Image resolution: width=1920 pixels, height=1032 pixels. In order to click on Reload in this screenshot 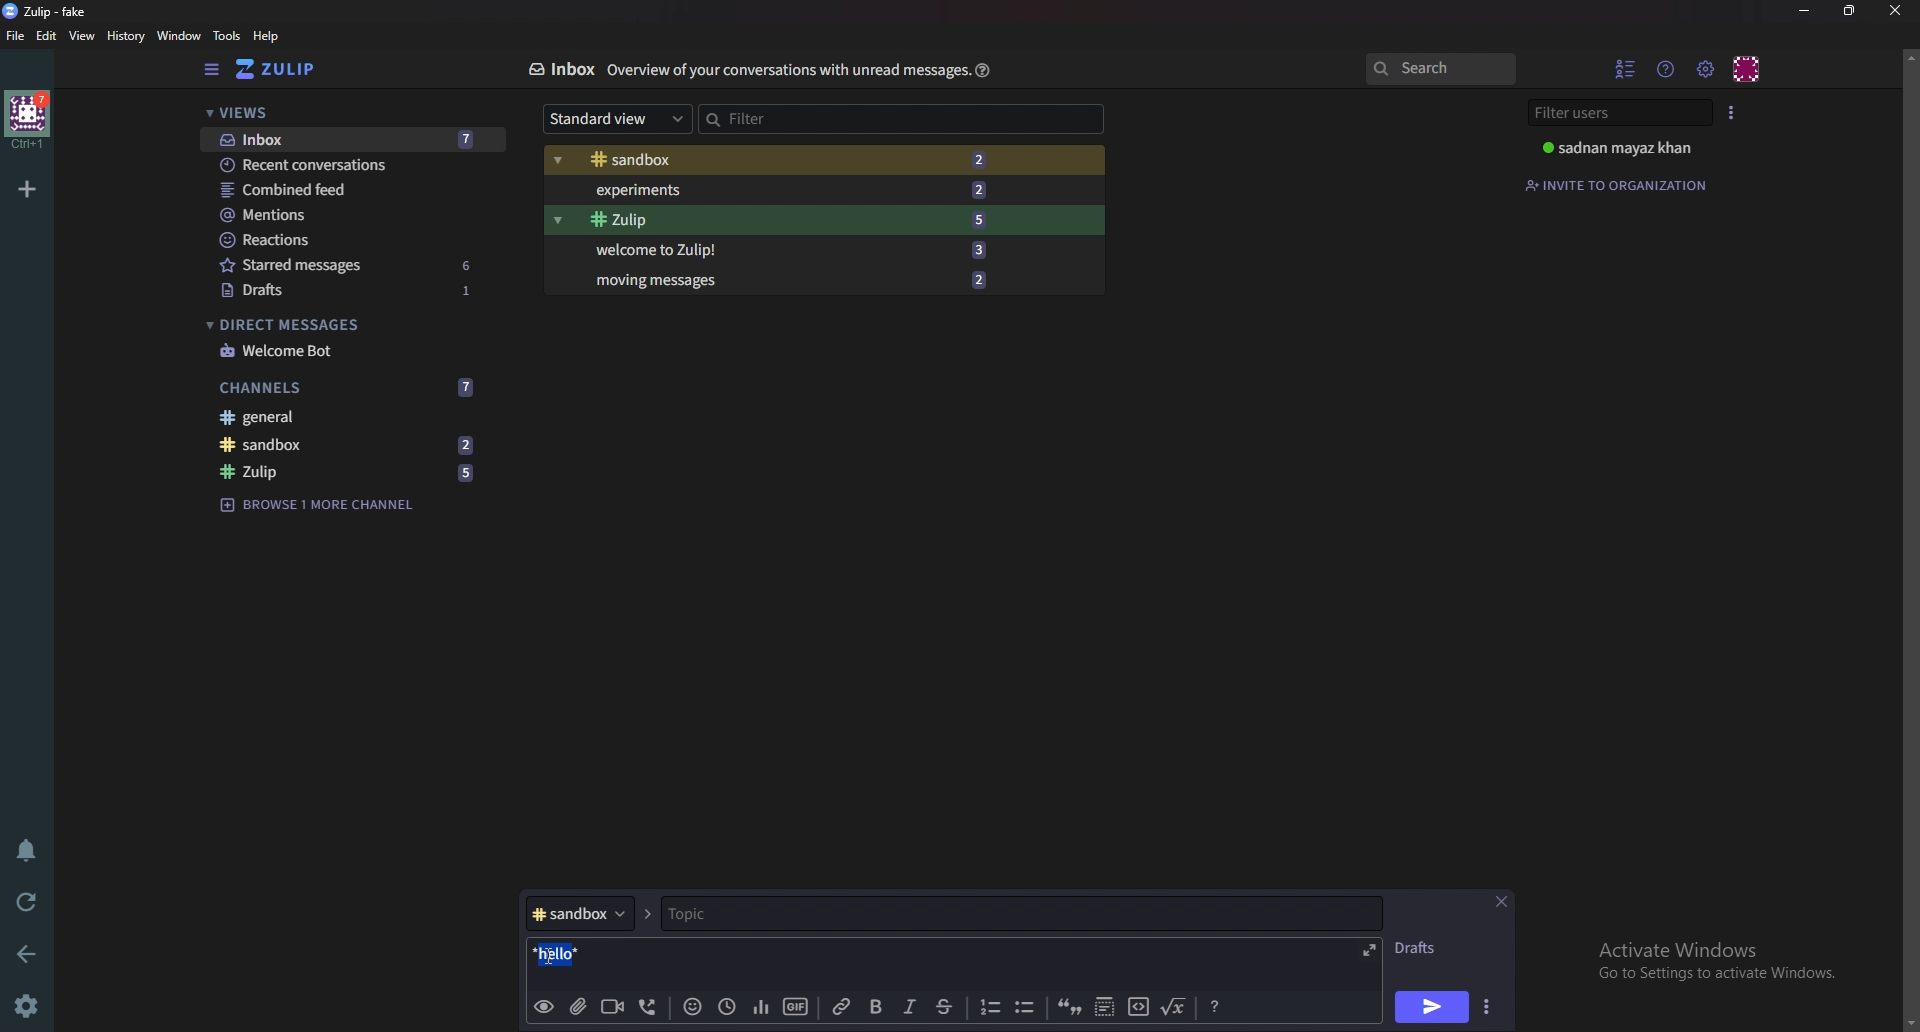, I will do `click(27, 903)`.